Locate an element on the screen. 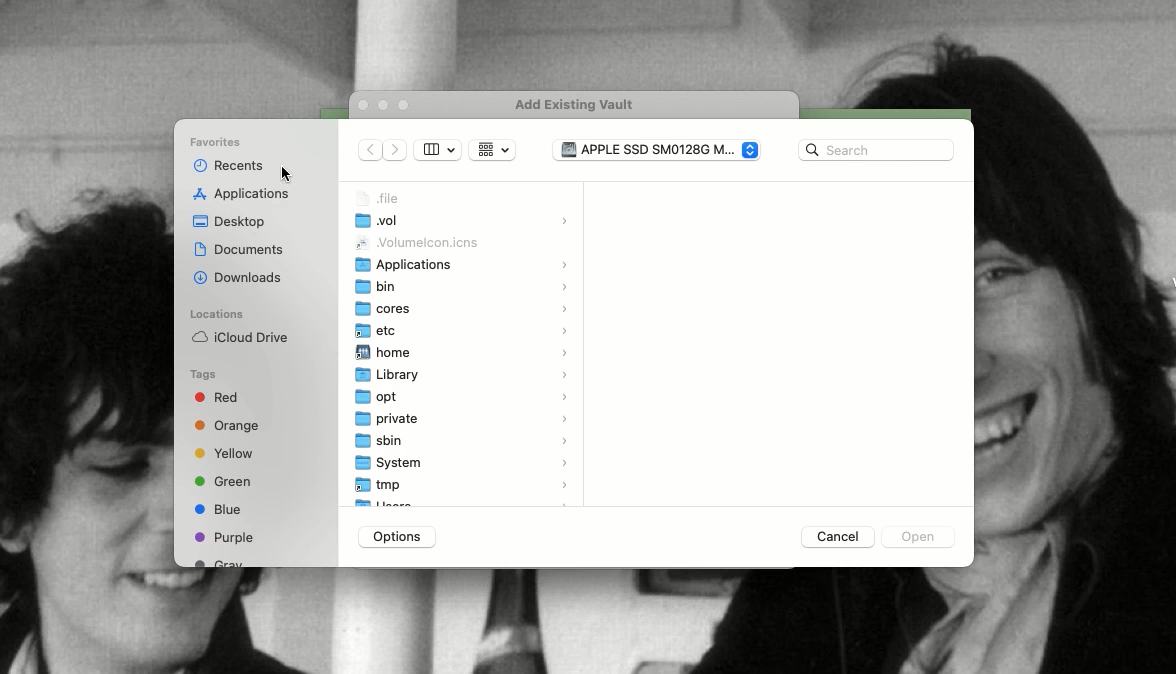  Add existing vault is located at coordinates (581, 105).